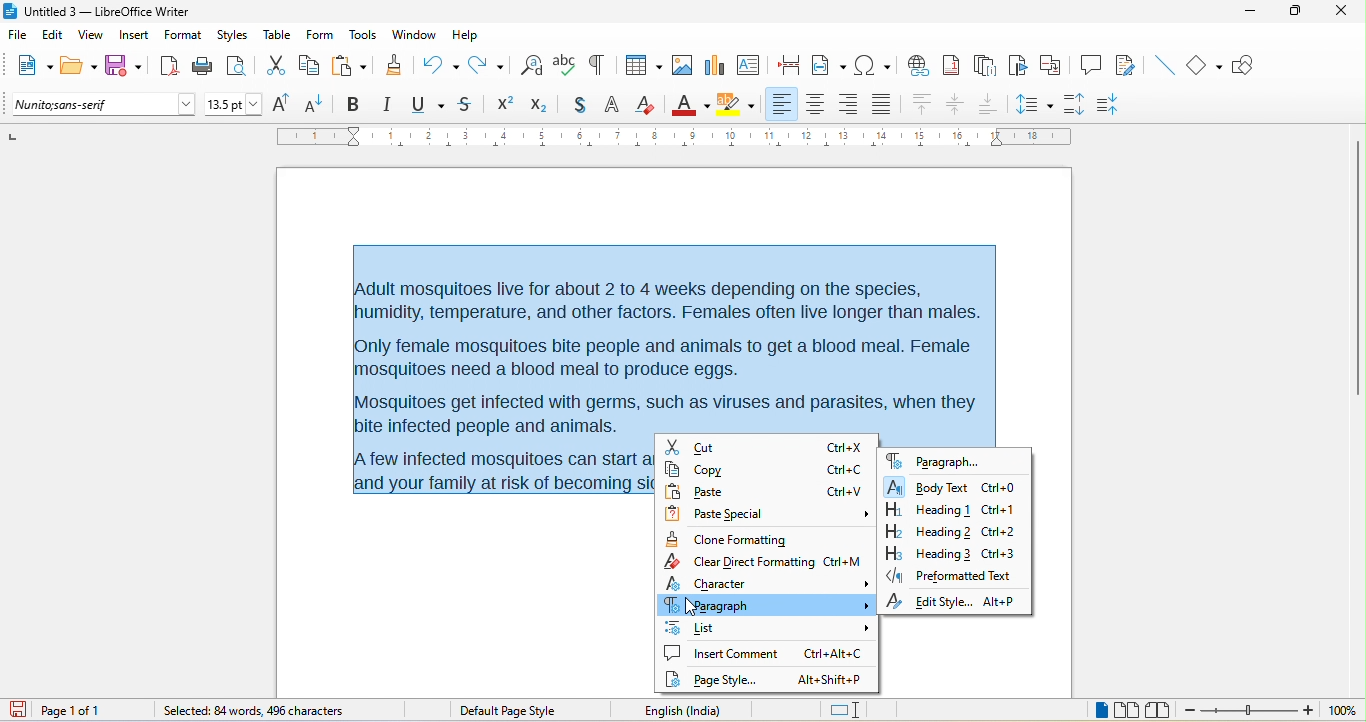 The width and height of the screenshot is (1366, 722). What do you see at coordinates (681, 65) in the screenshot?
I see `image` at bounding box center [681, 65].